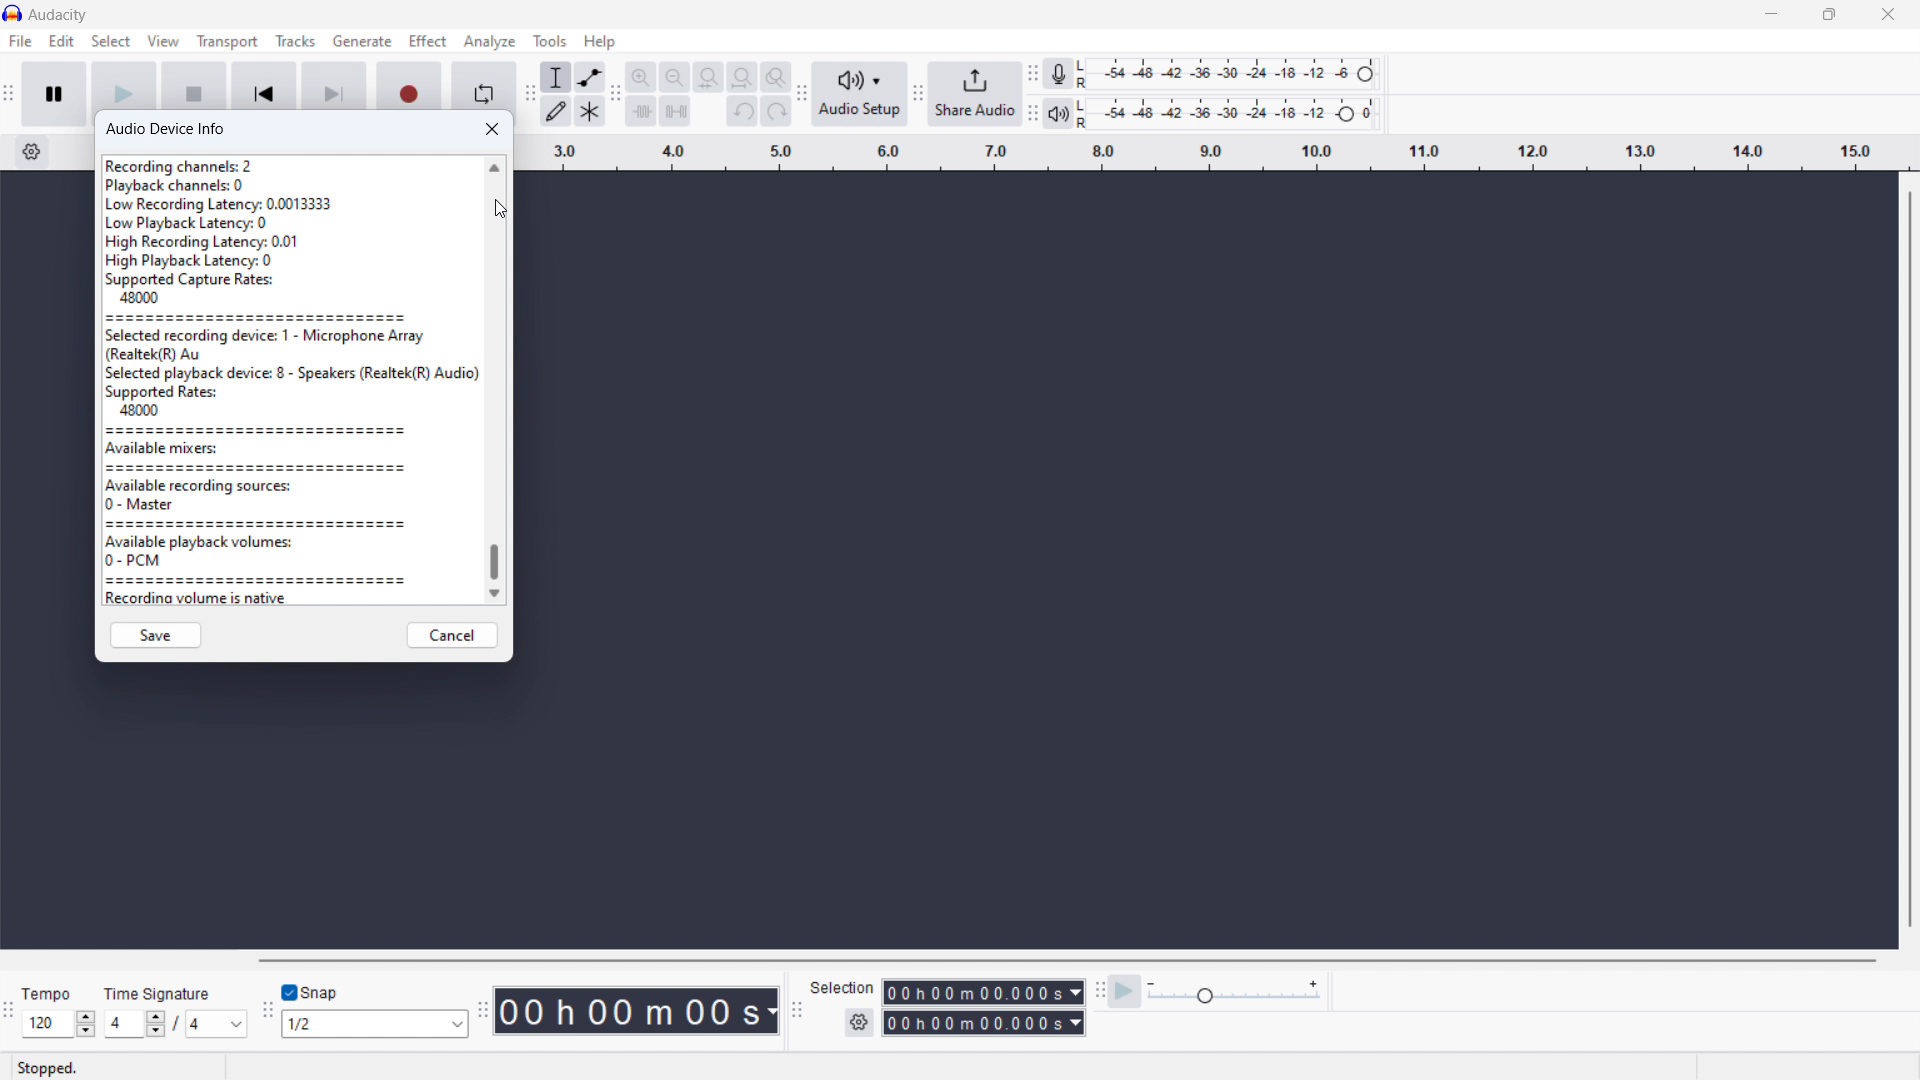 The height and width of the screenshot is (1080, 1920). Describe the element at coordinates (982, 992) in the screenshot. I see `selection start` at that location.